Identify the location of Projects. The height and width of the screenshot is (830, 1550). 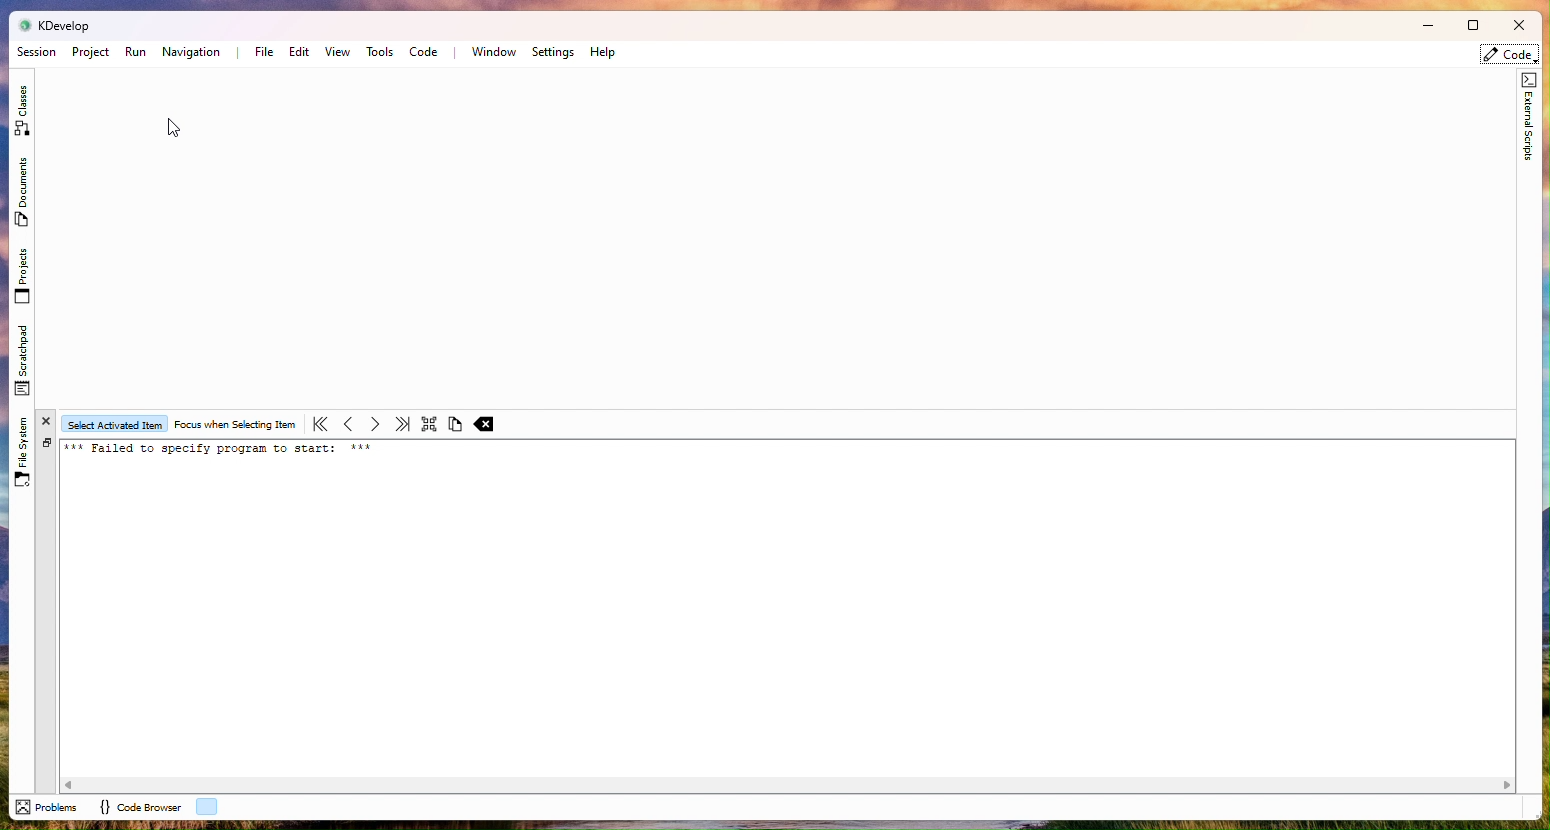
(22, 276).